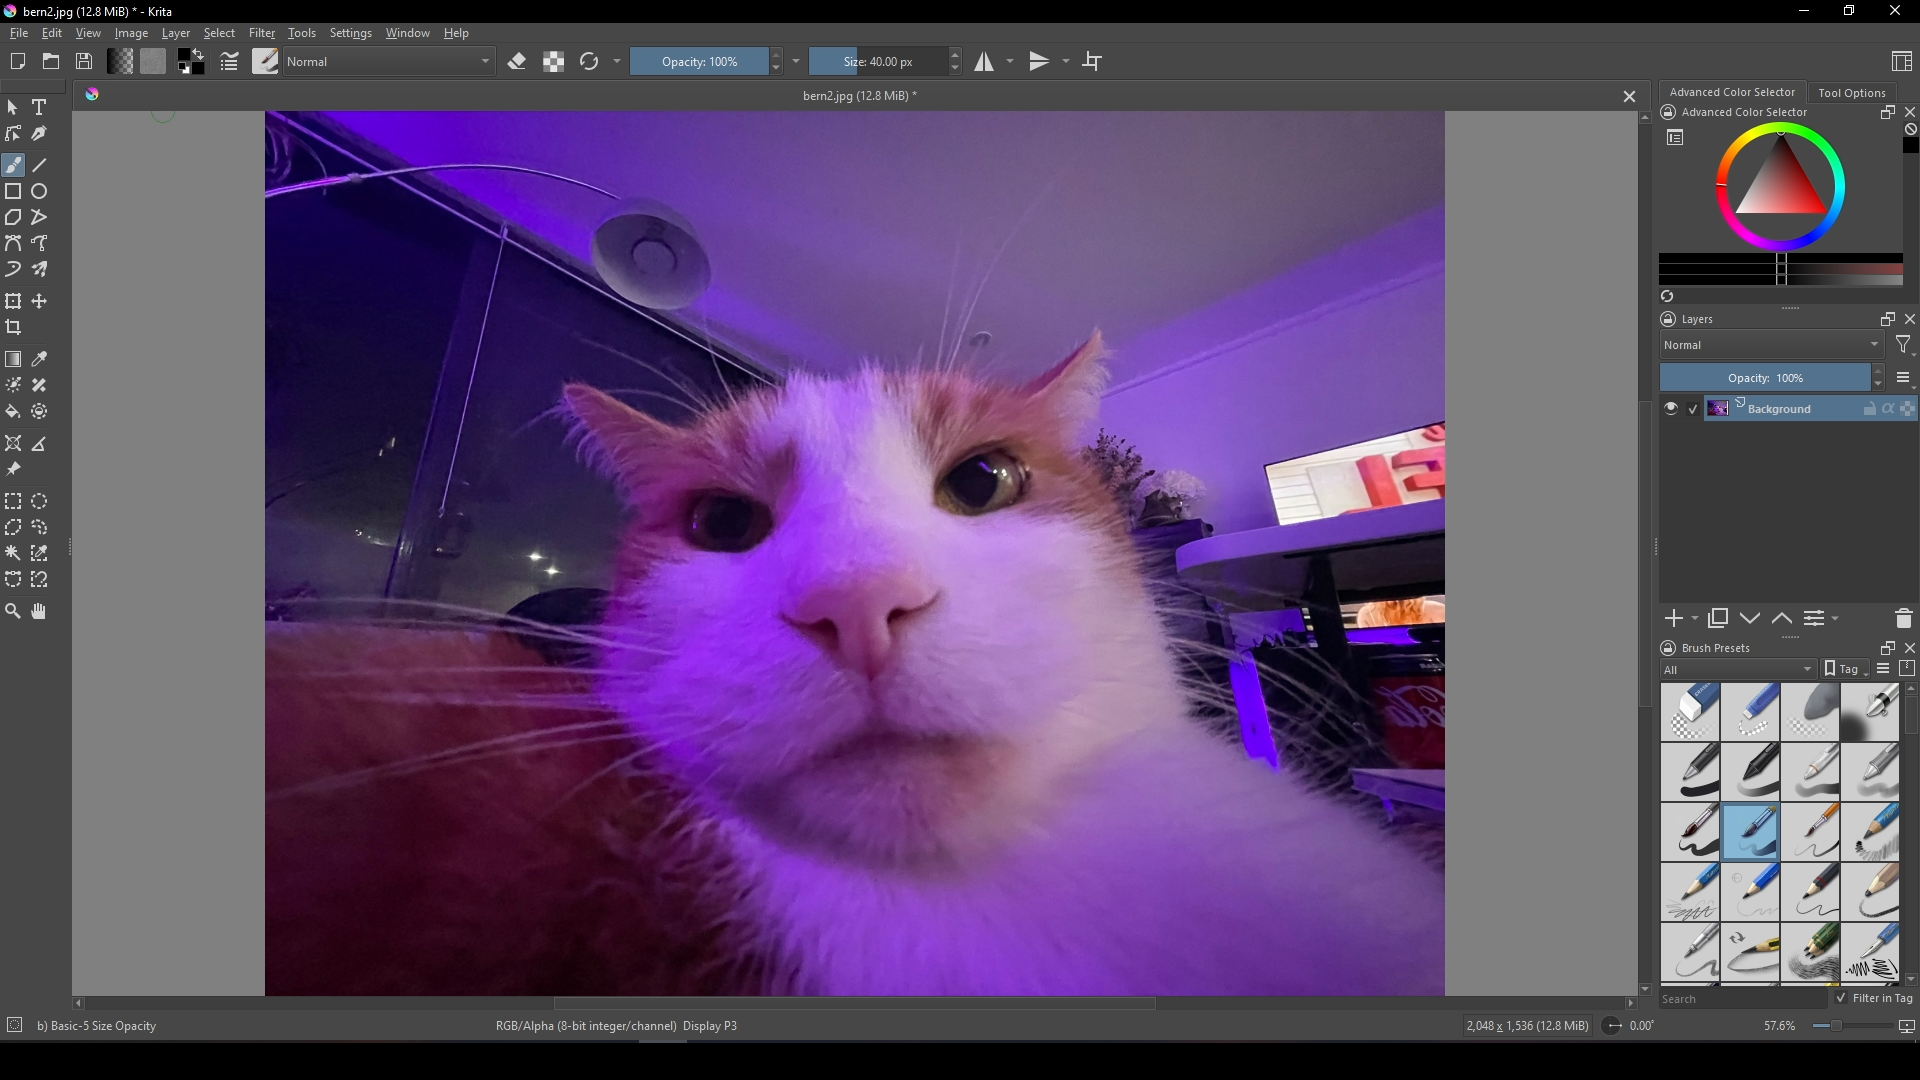 The height and width of the screenshot is (1080, 1920). What do you see at coordinates (1887, 669) in the screenshot?
I see `Display settings` at bounding box center [1887, 669].